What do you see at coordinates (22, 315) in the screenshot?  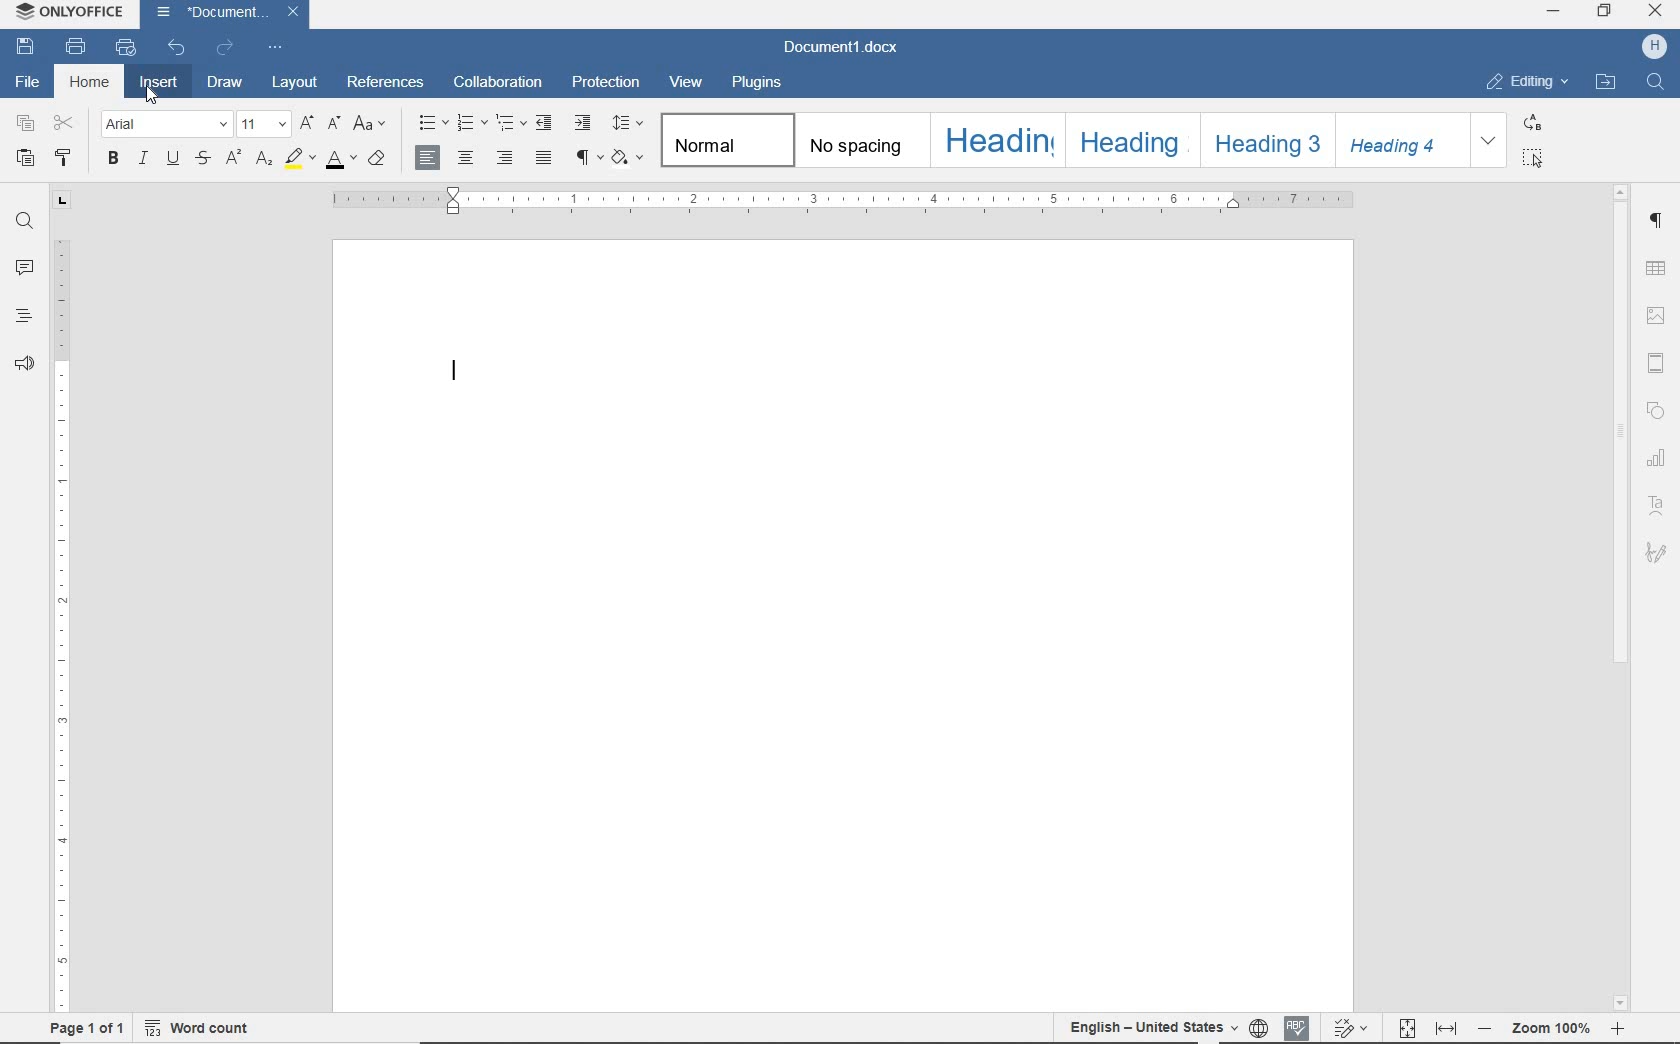 I see `headings` at bounding box center [22, 315].